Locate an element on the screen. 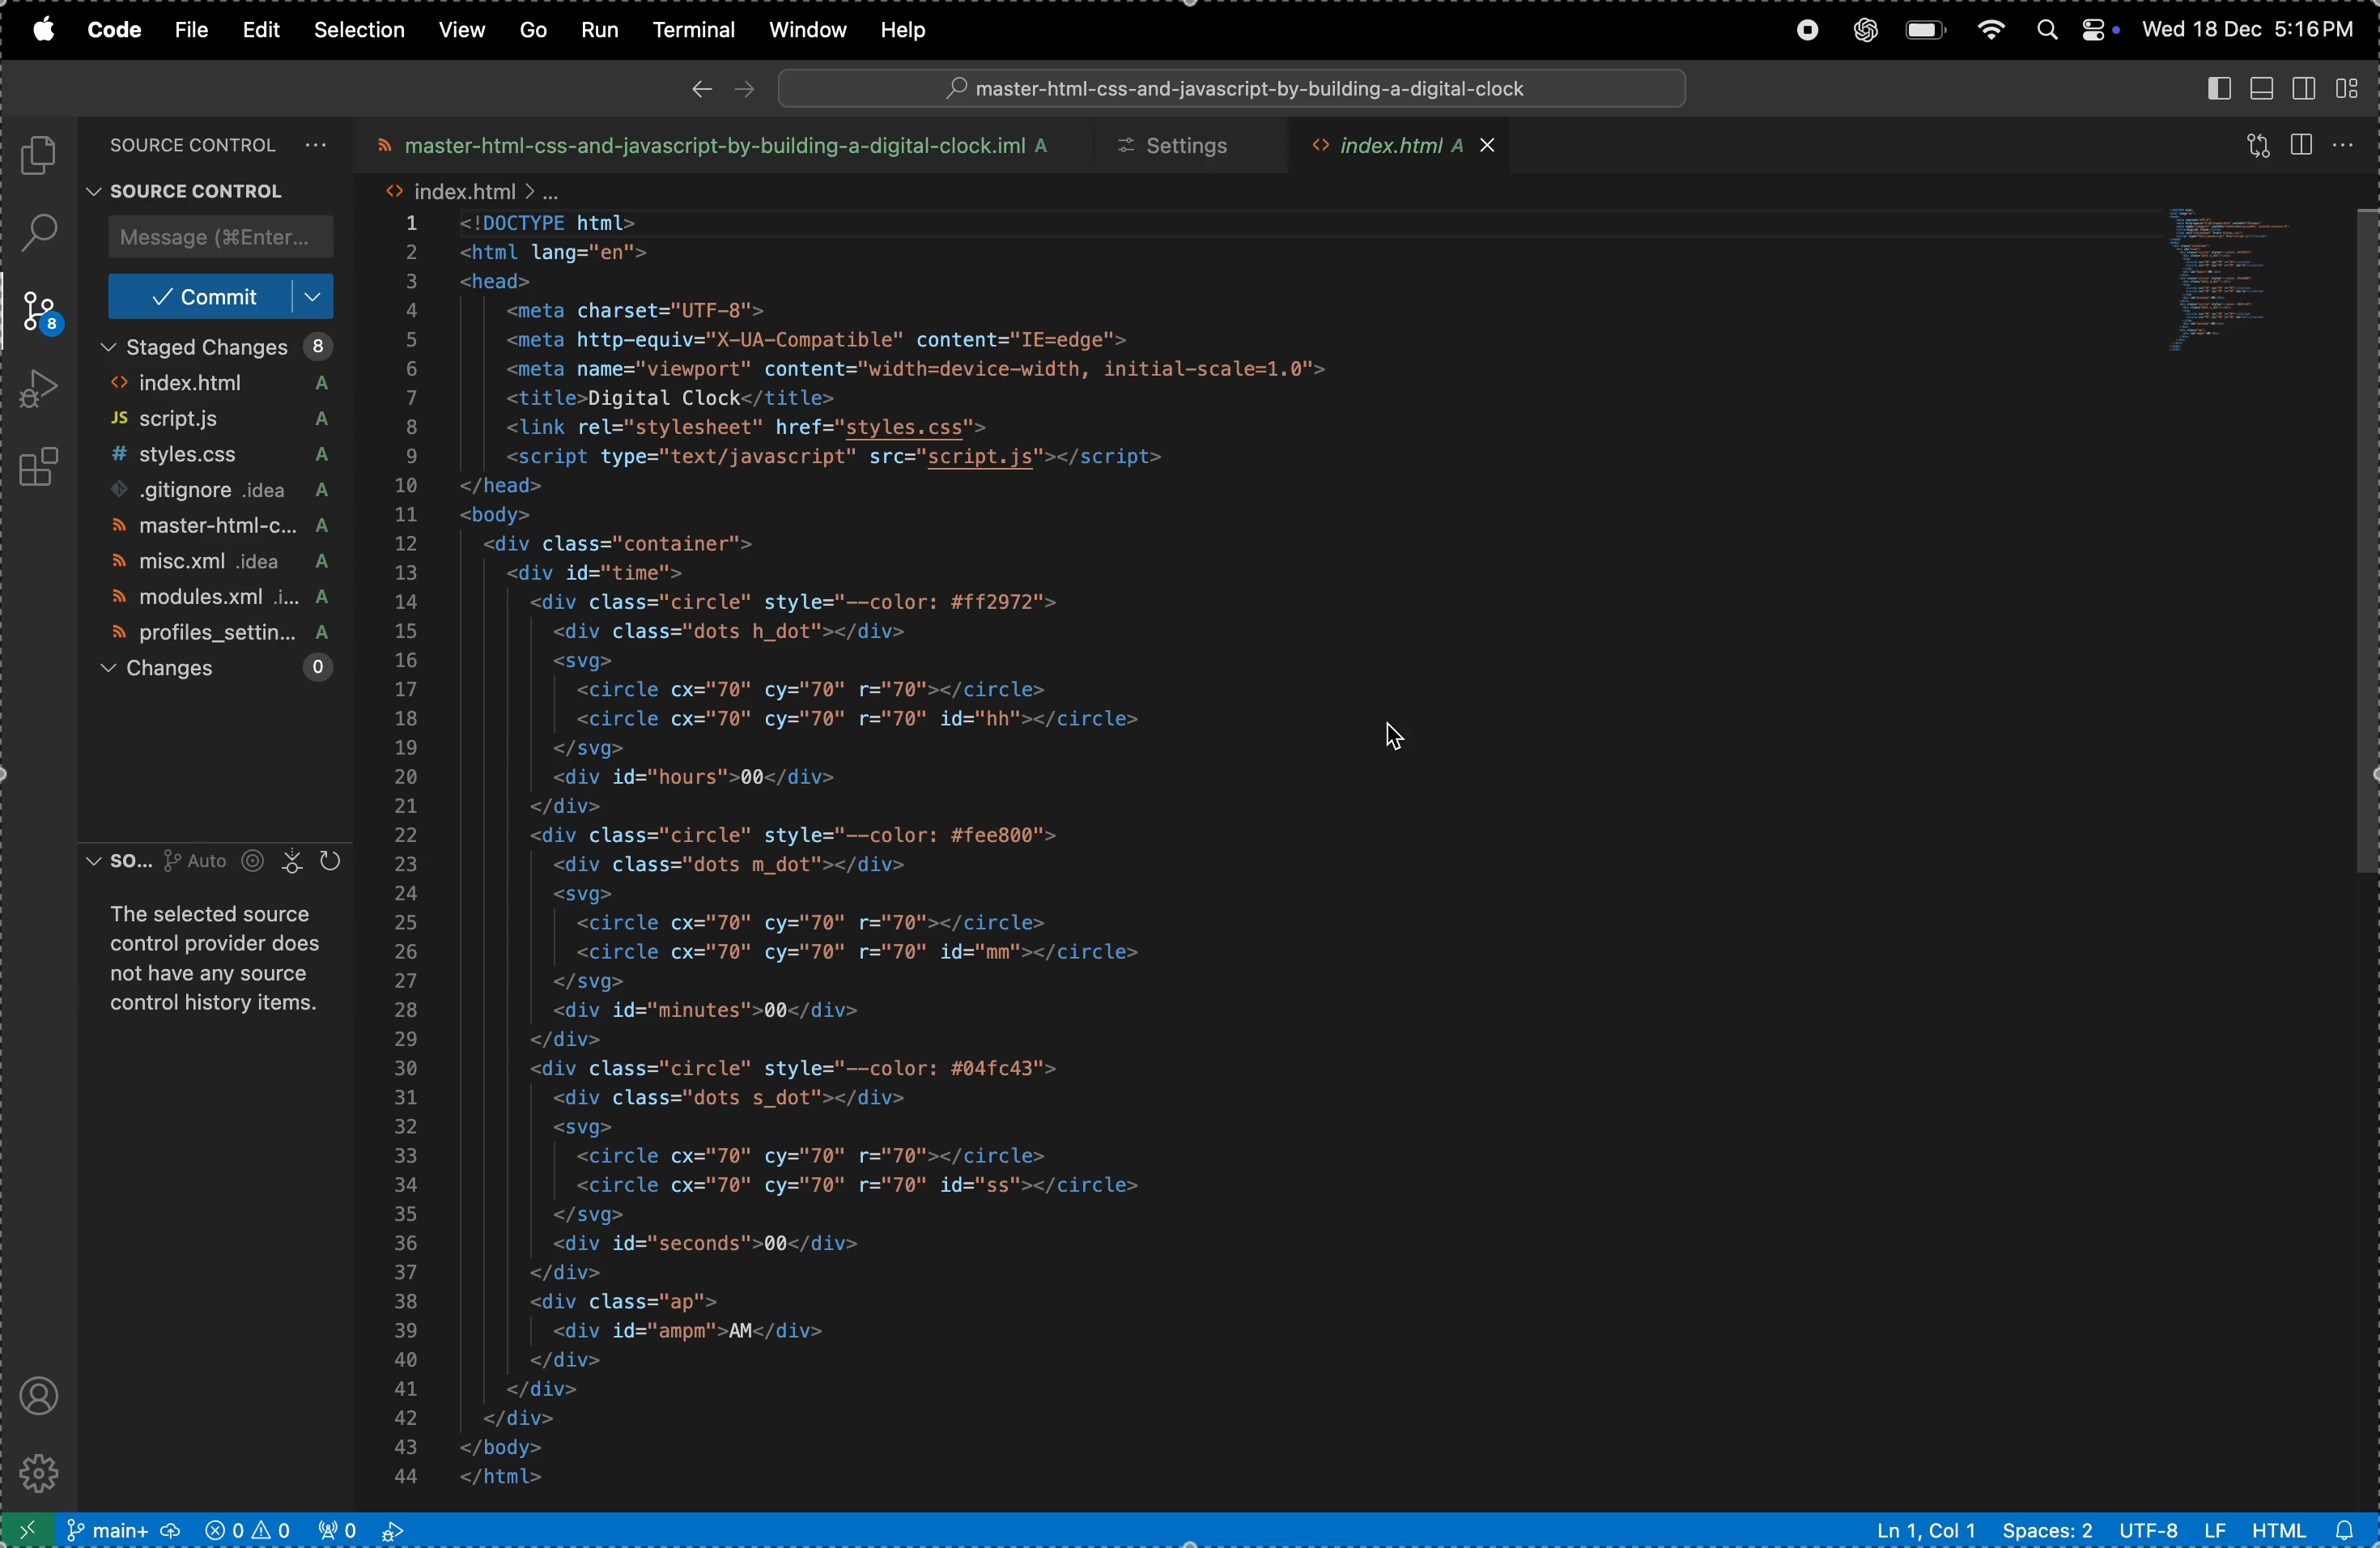 Image resolution: width=2380 pixels, height=1548 pixels. profile is located at coordinates (209, 632).